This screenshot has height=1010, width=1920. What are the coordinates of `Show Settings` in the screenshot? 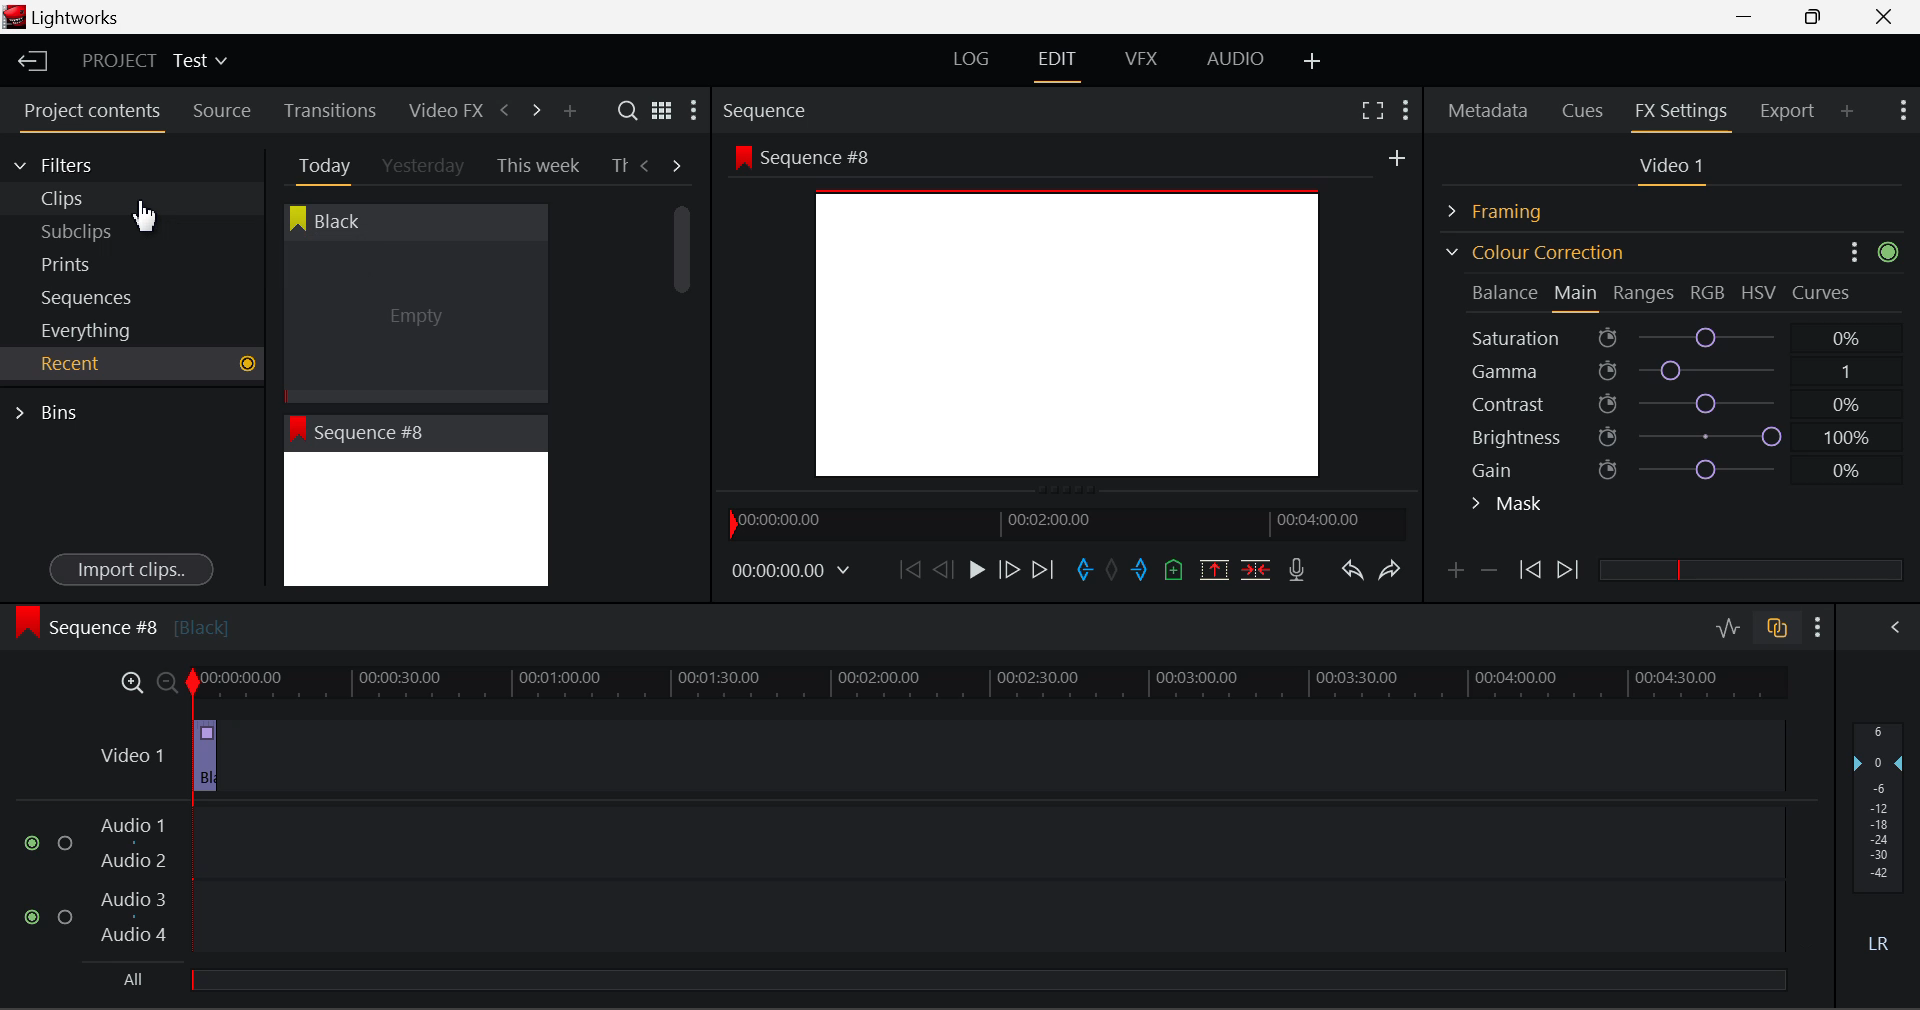 It's located at (1404, 107).